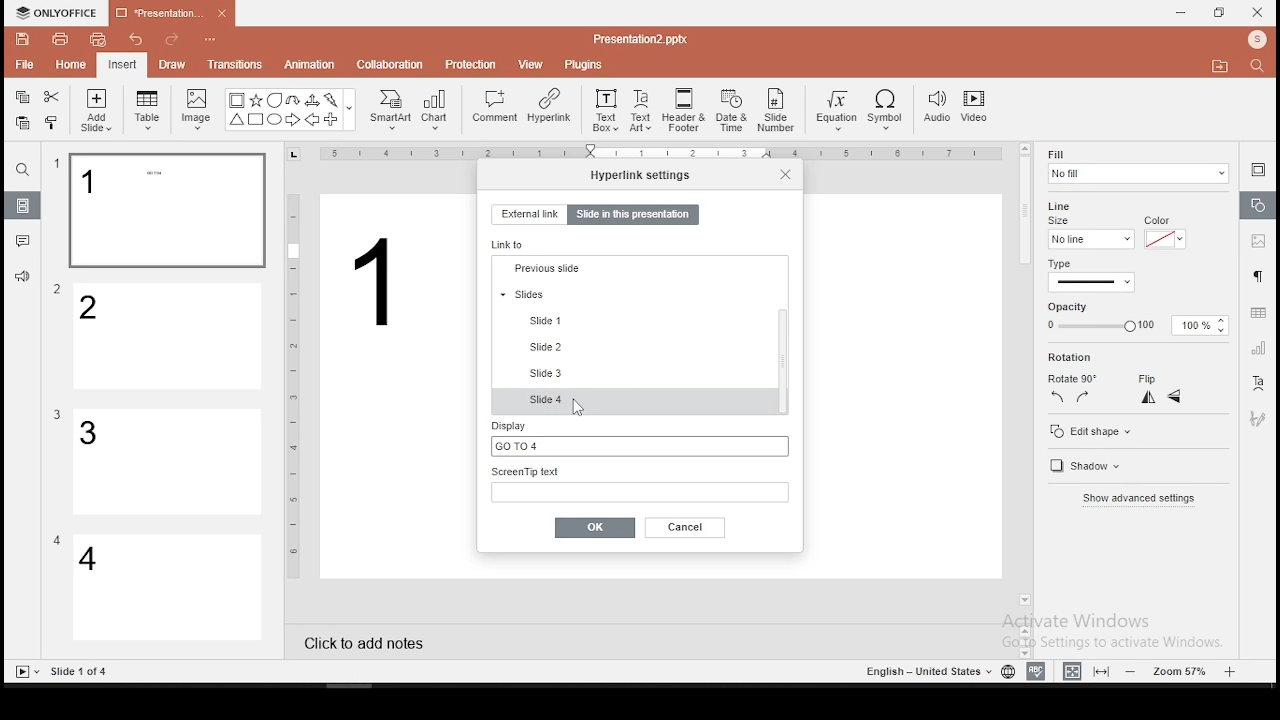 The image size is (1280, 720). What do you see at coordinates (57, 540) in the screenshot?
I see `` at bounding box center [57, 540].